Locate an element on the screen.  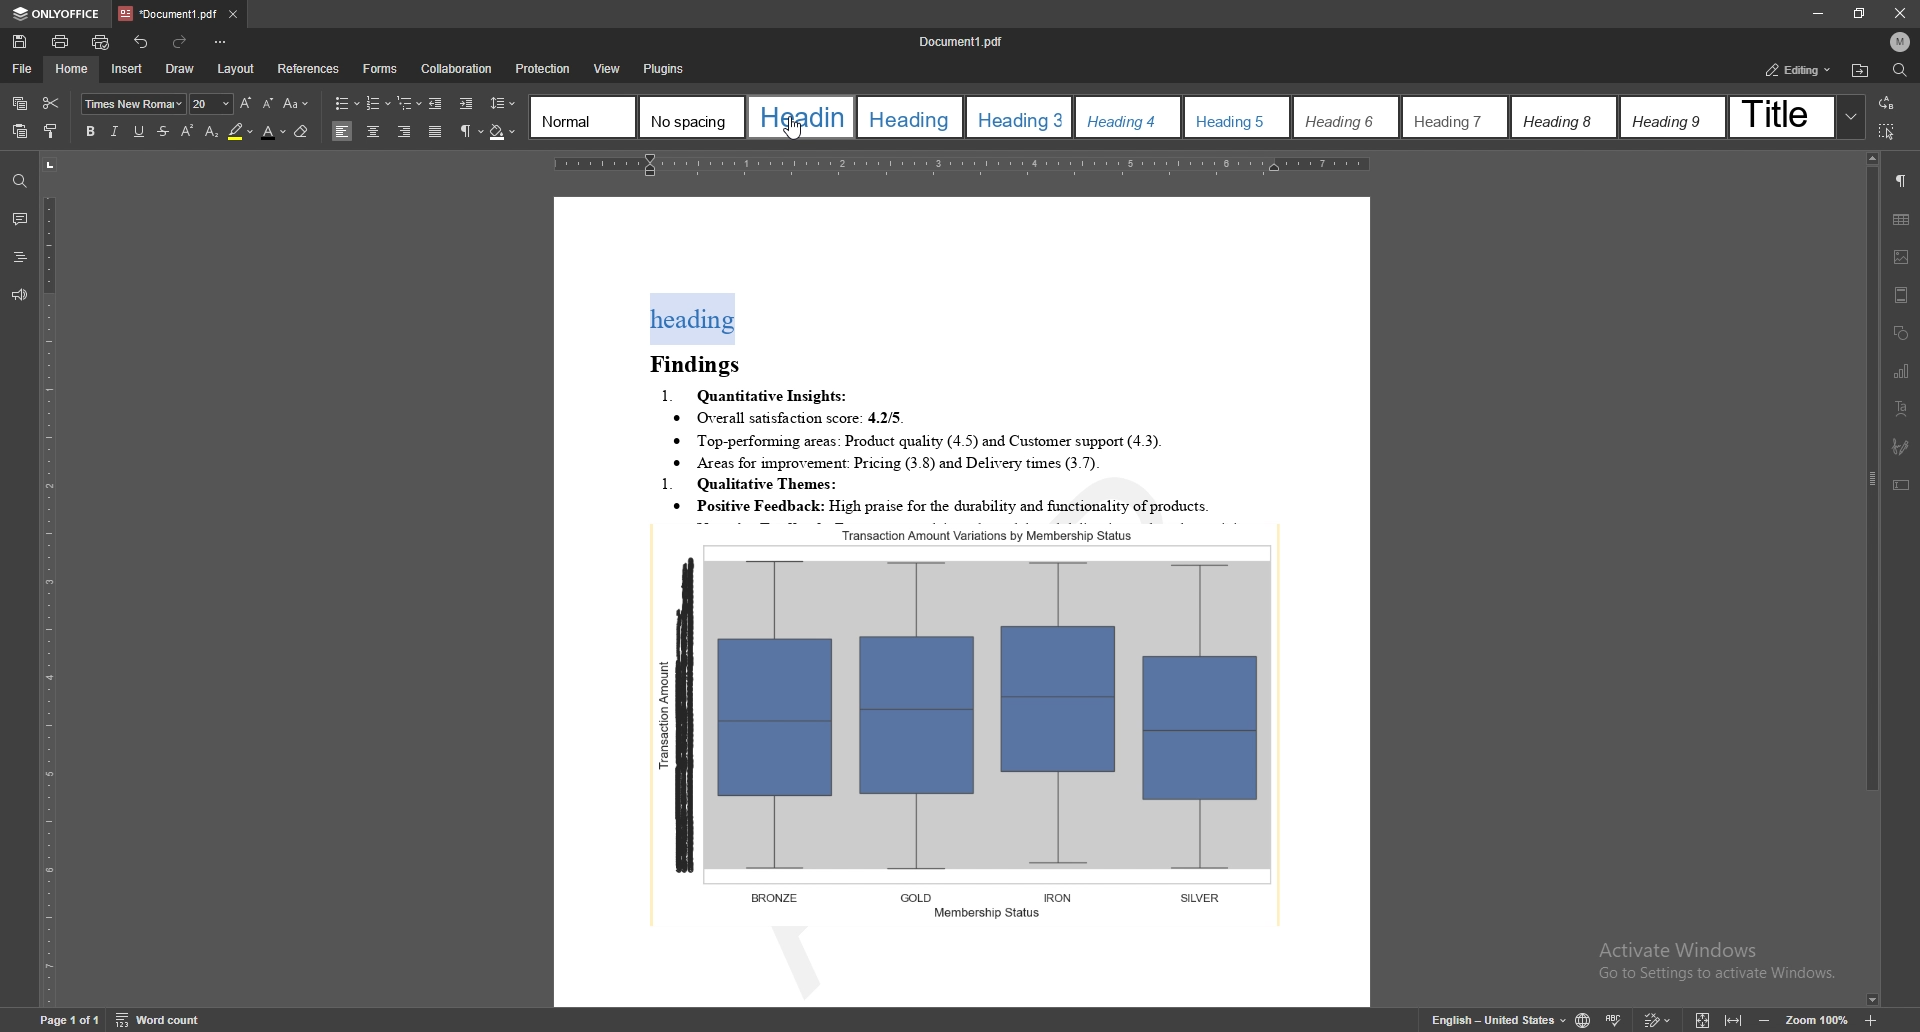
heading styles is located at coordinates (1183, 116).